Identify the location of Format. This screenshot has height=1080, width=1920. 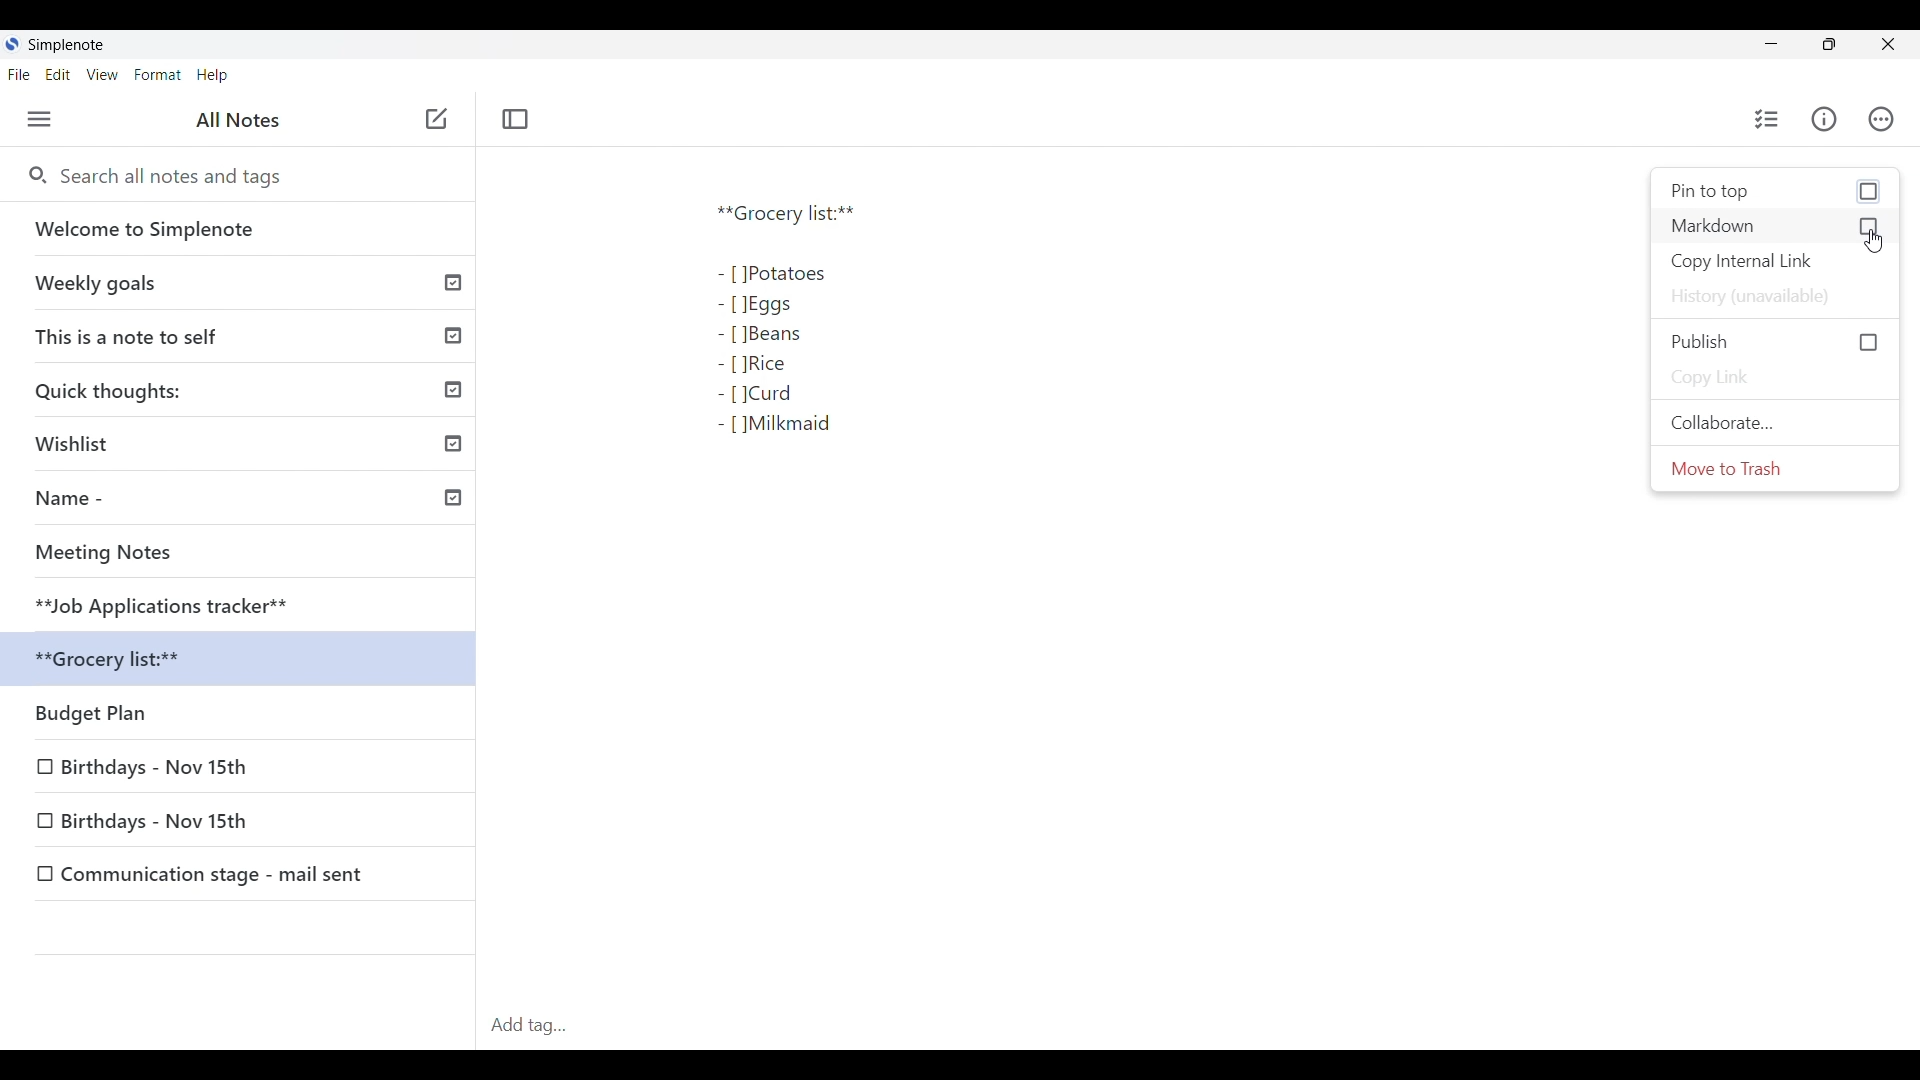
(158, 75).